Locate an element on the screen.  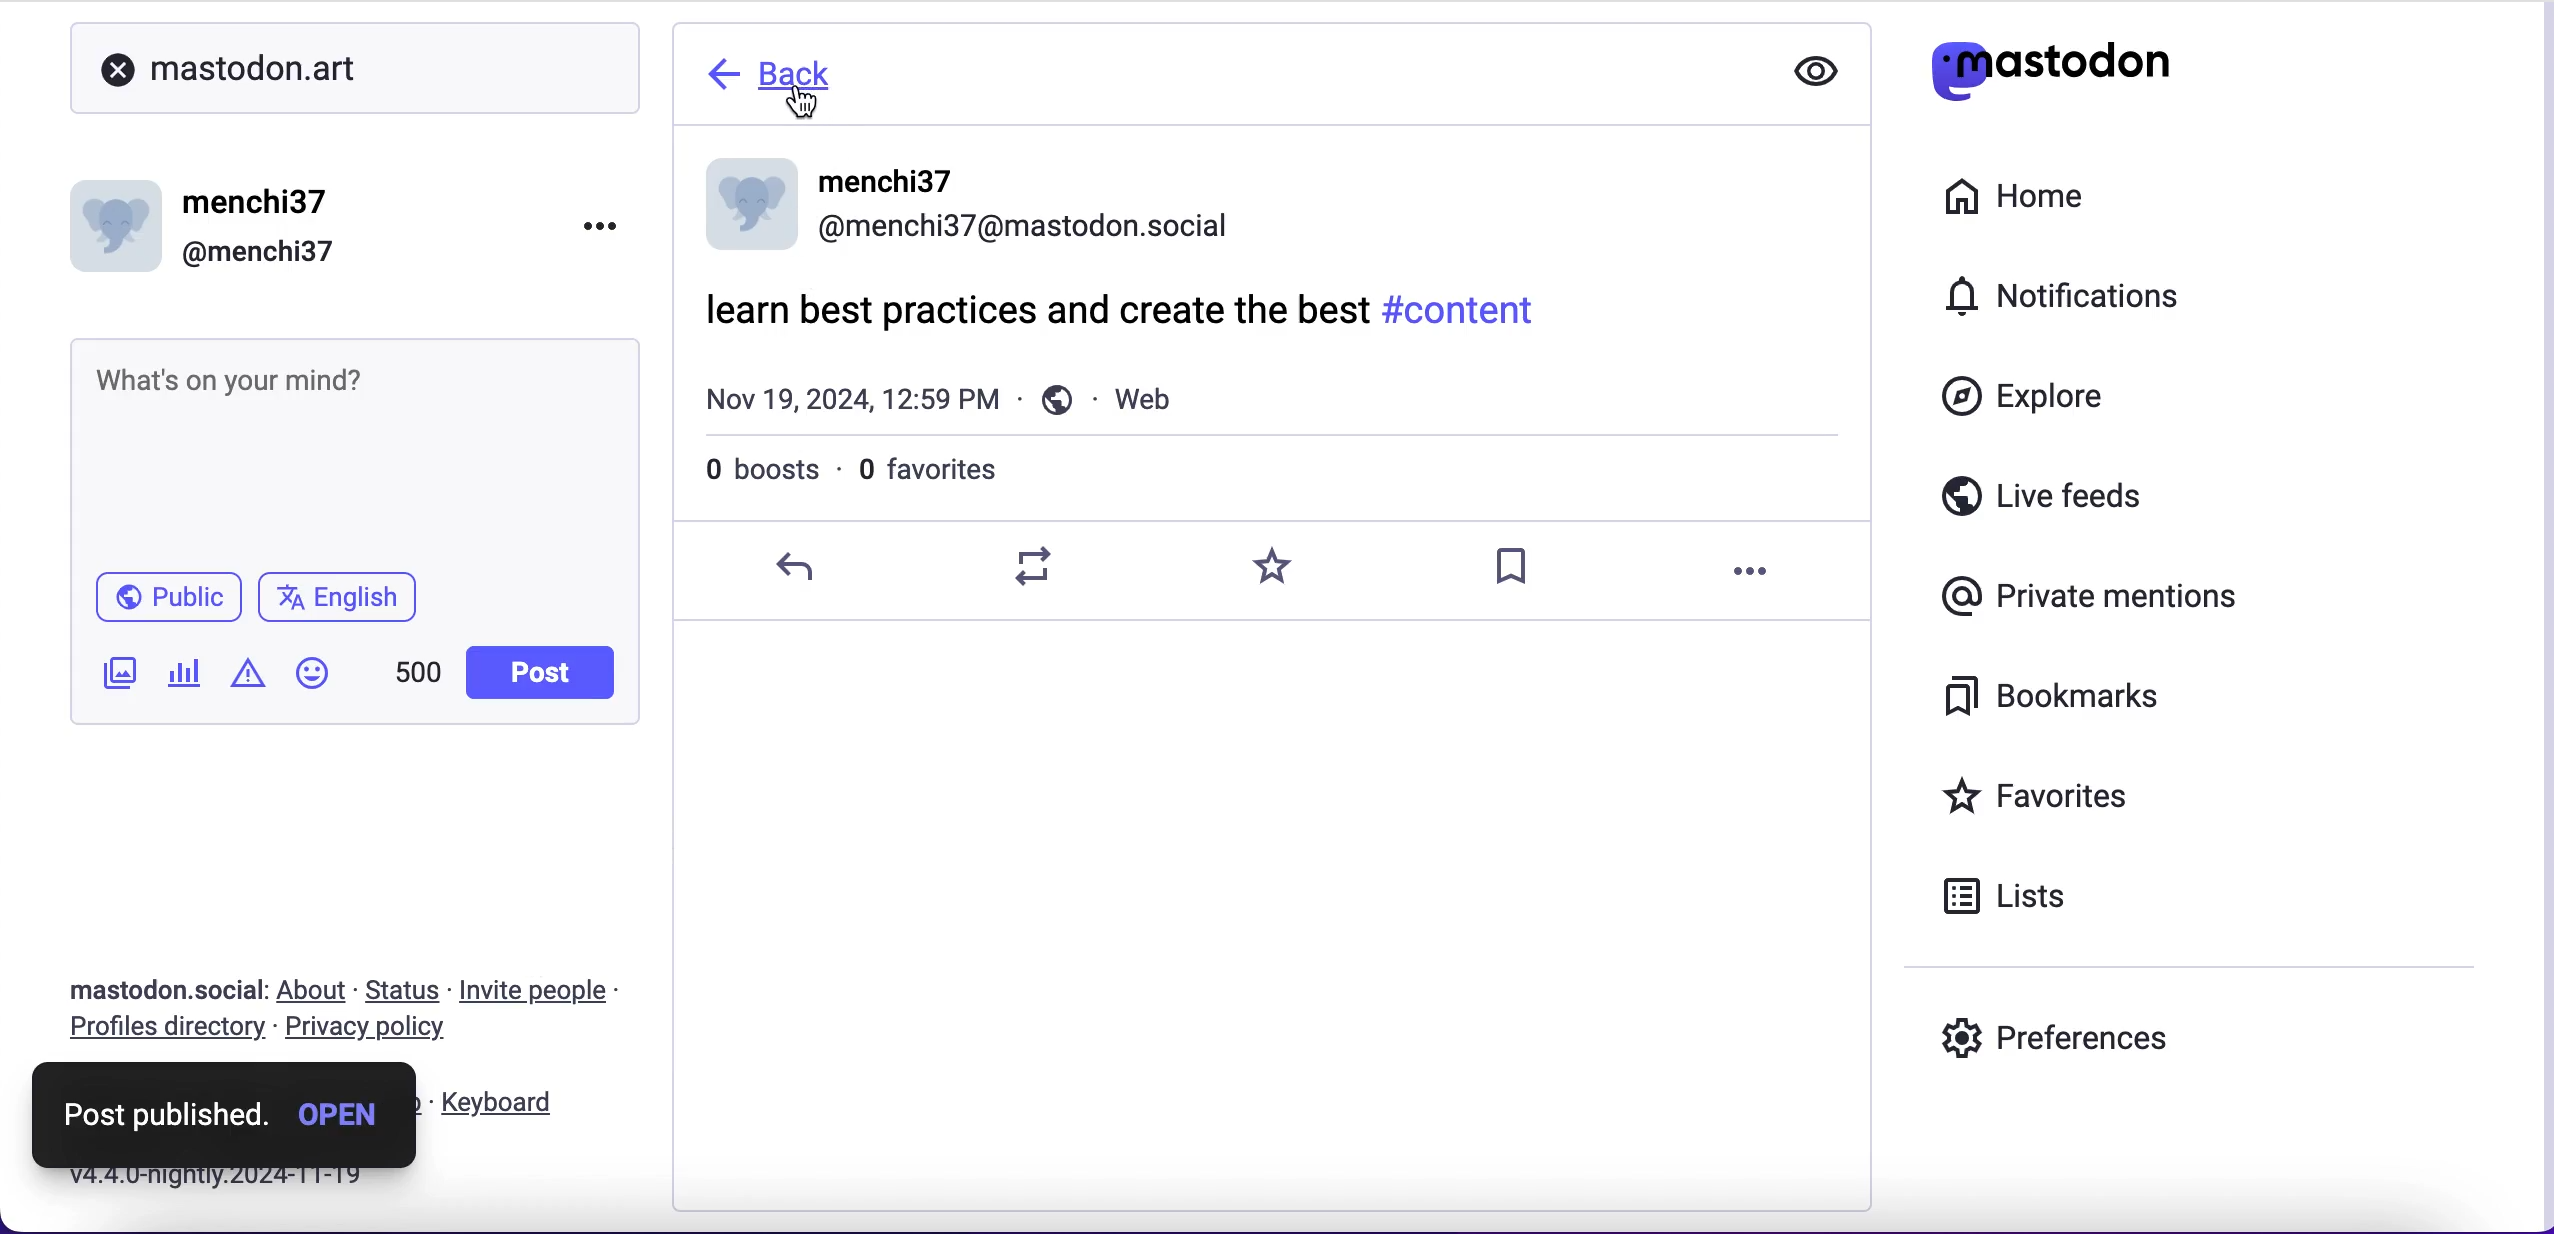
public is located at coordinates (164, 594).